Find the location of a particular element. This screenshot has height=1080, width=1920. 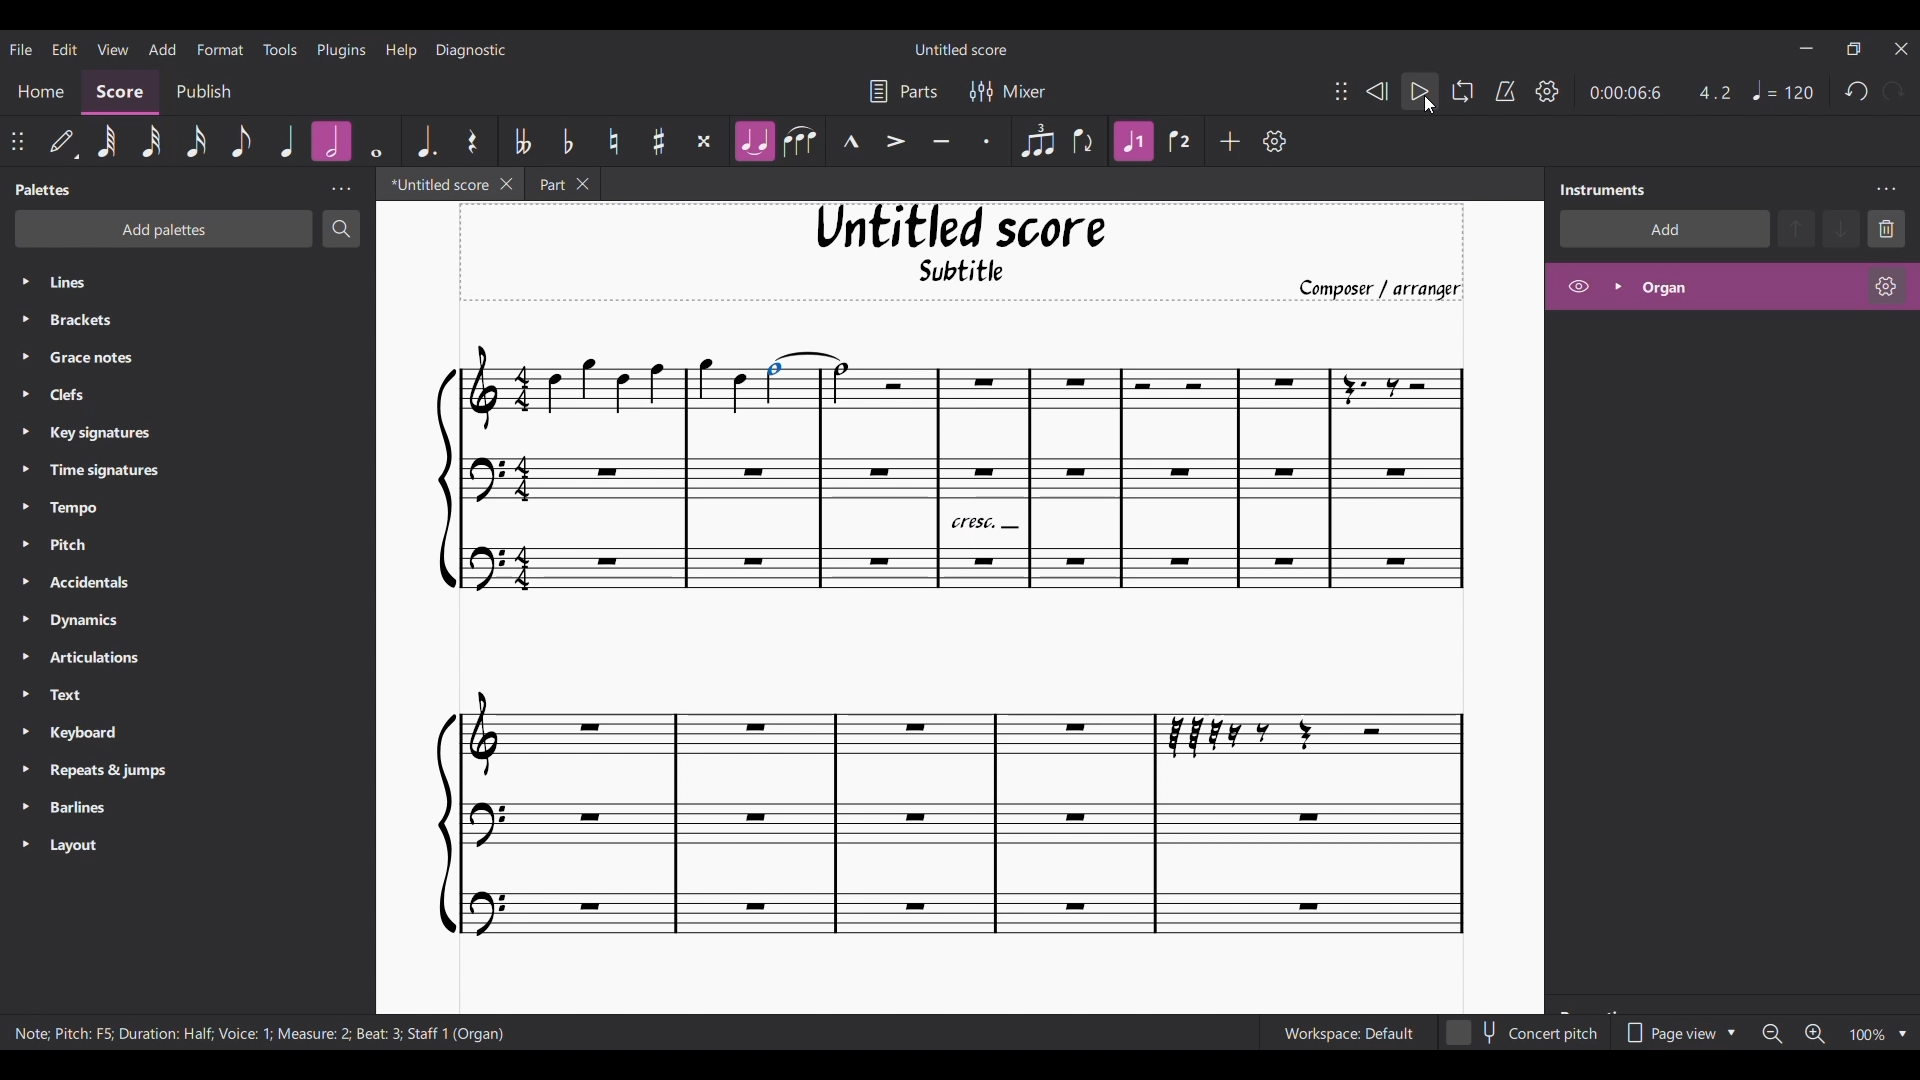

Earlier tab is located at coordinates (555, 183).